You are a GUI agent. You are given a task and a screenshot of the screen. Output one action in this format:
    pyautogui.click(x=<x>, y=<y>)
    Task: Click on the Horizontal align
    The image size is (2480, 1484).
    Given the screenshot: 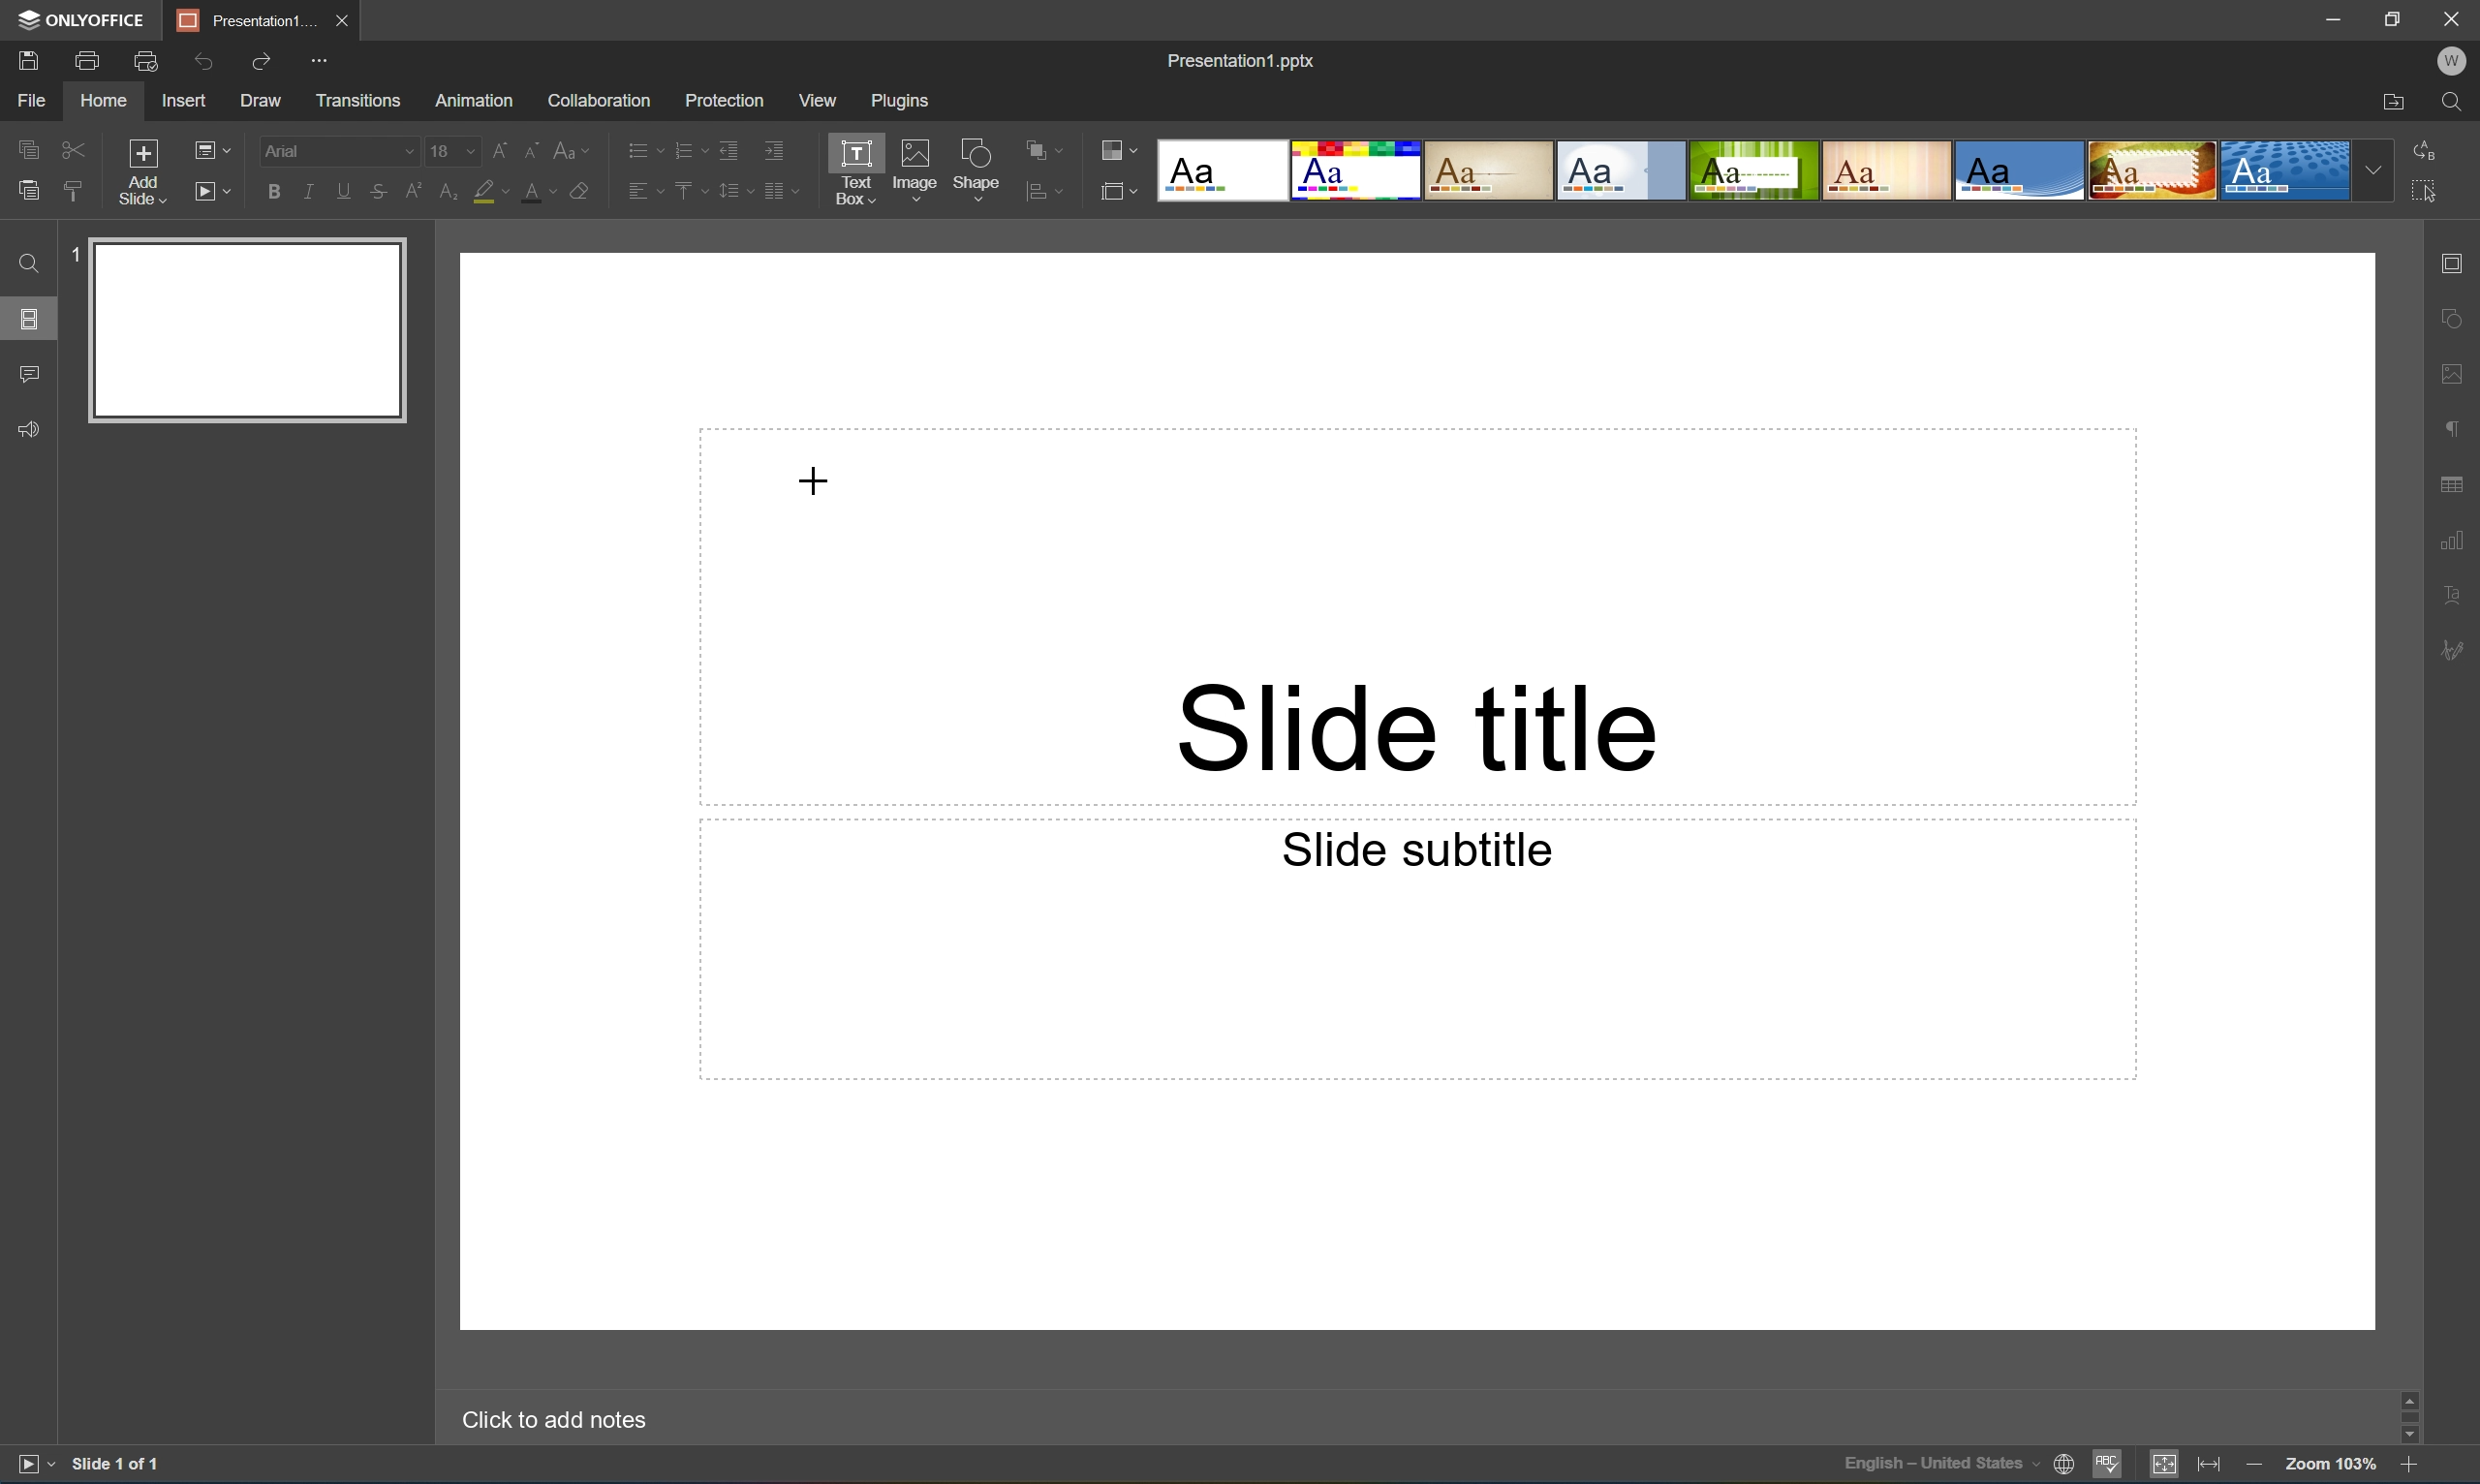 What is the action you would take?
    pyautogui.click(x=645, y=193)
    